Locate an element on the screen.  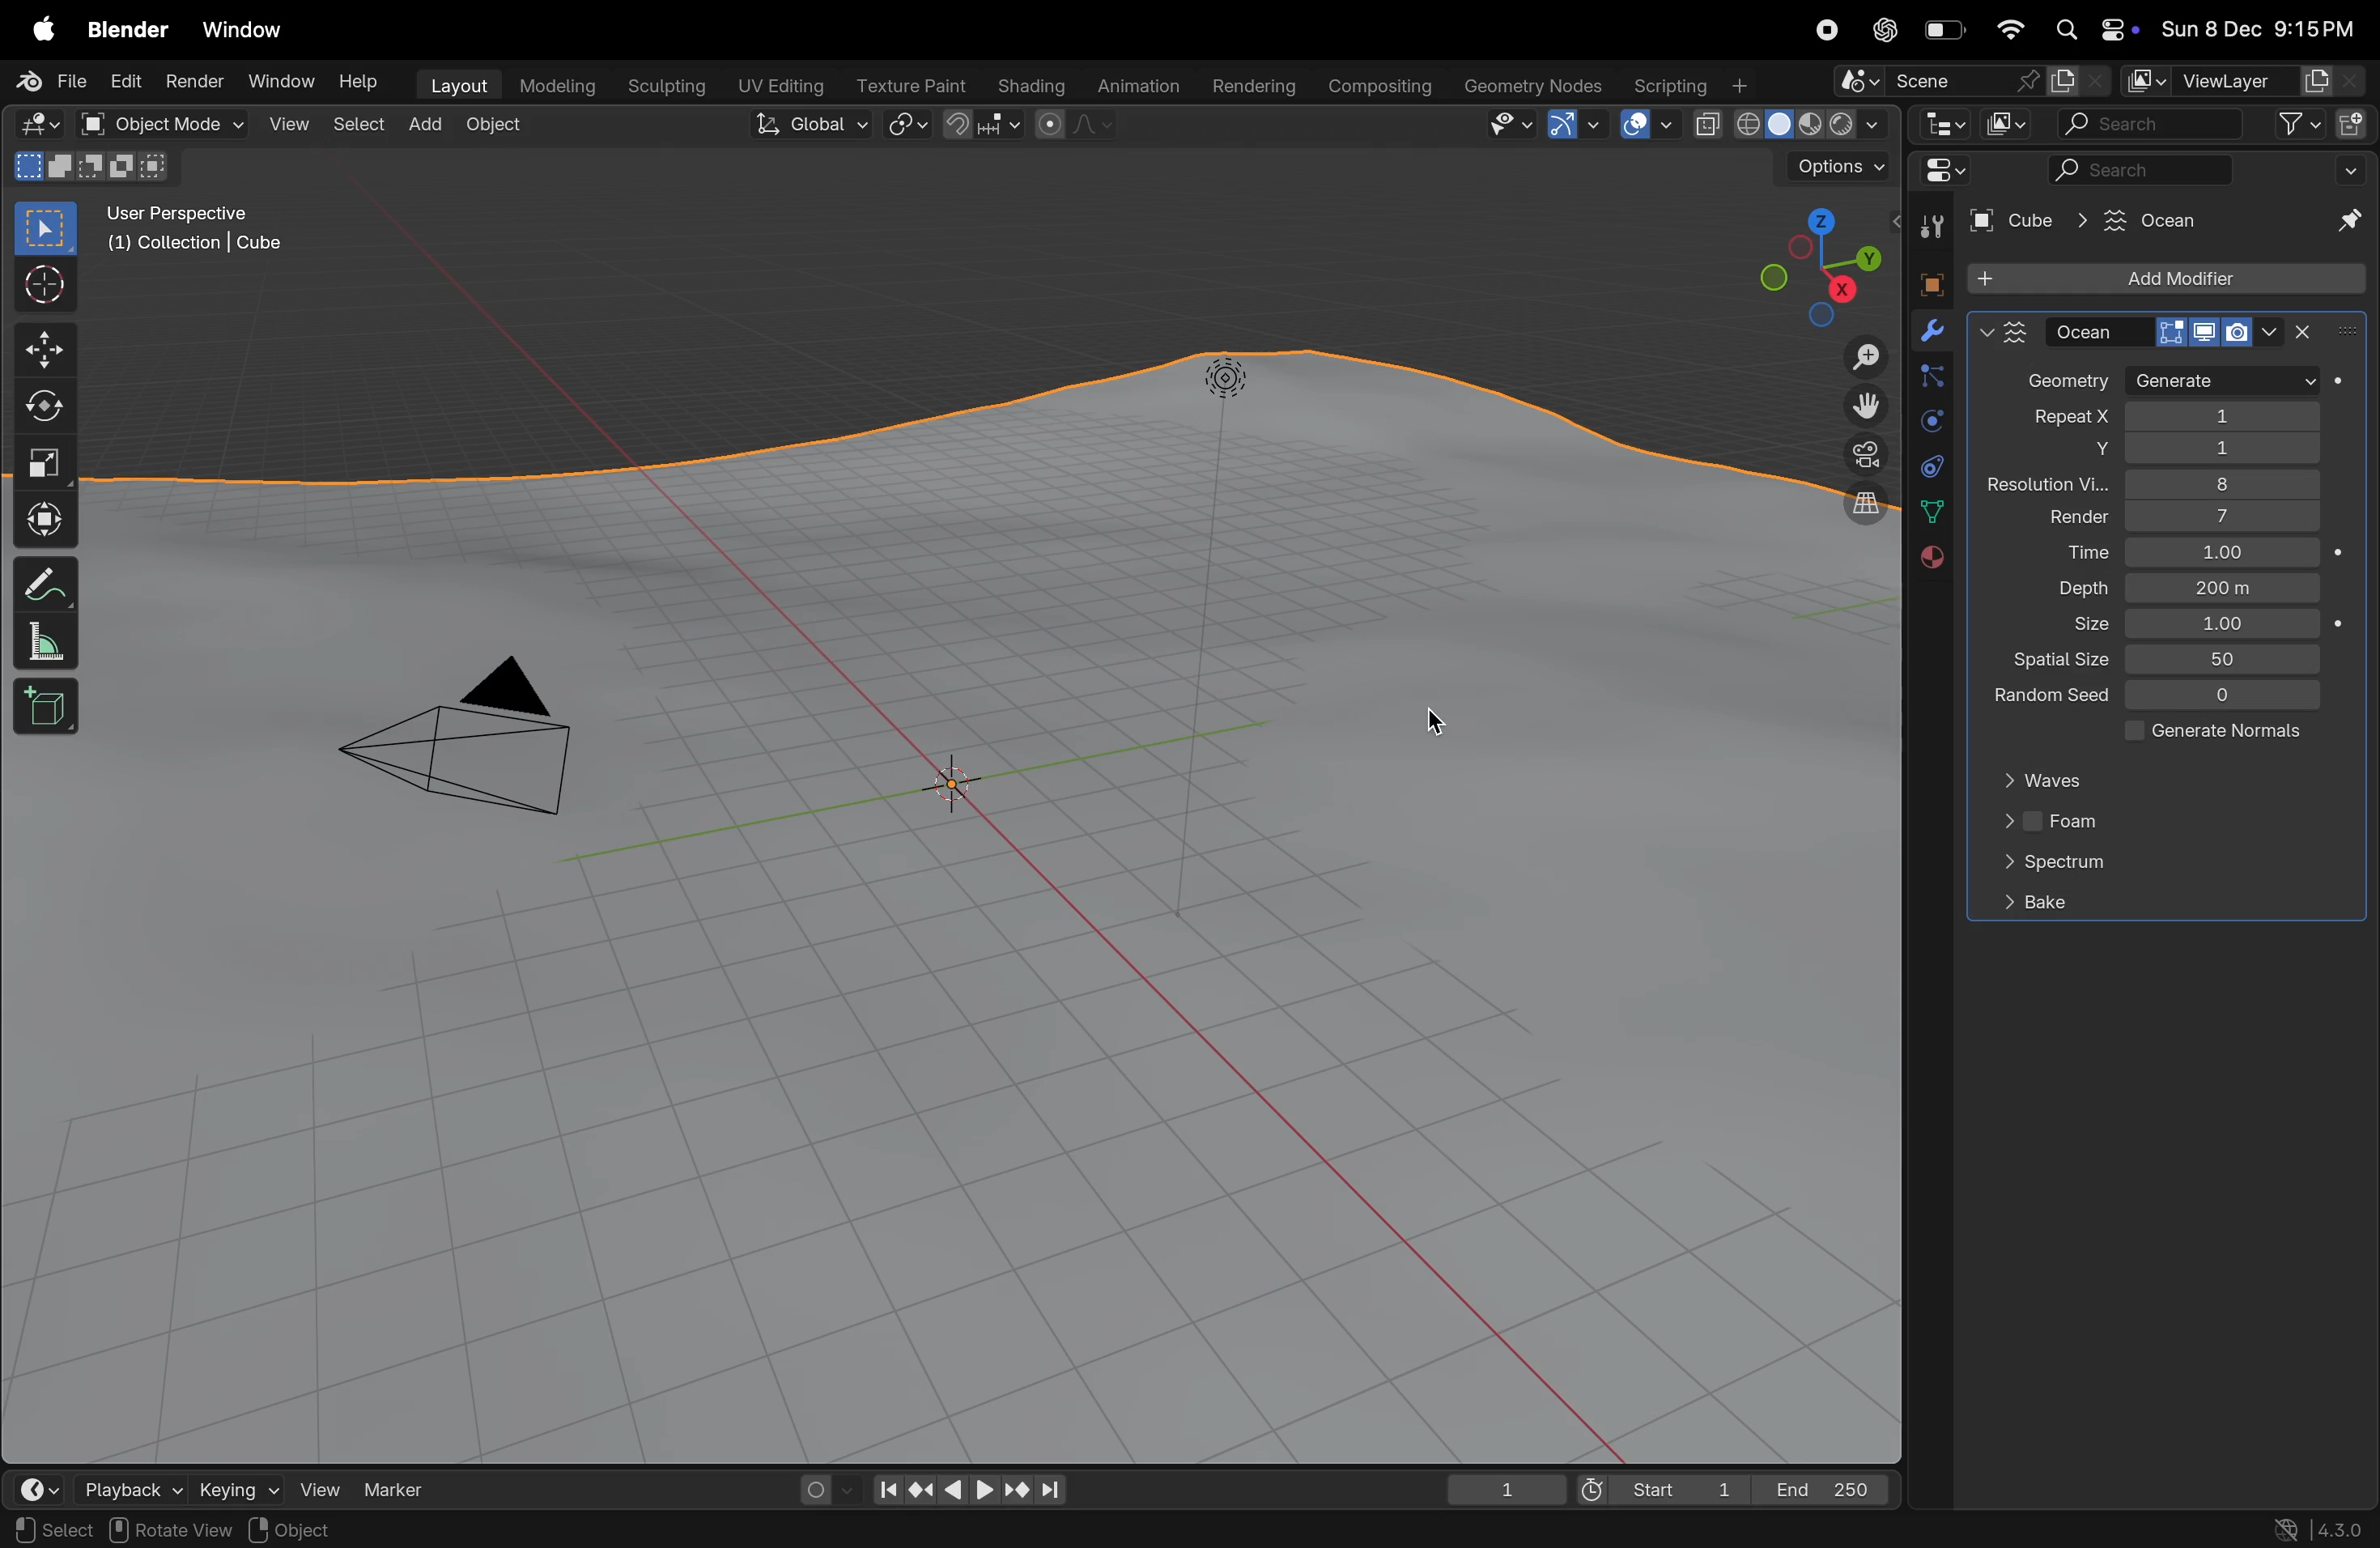
render is located at coordinates (2061, 519).